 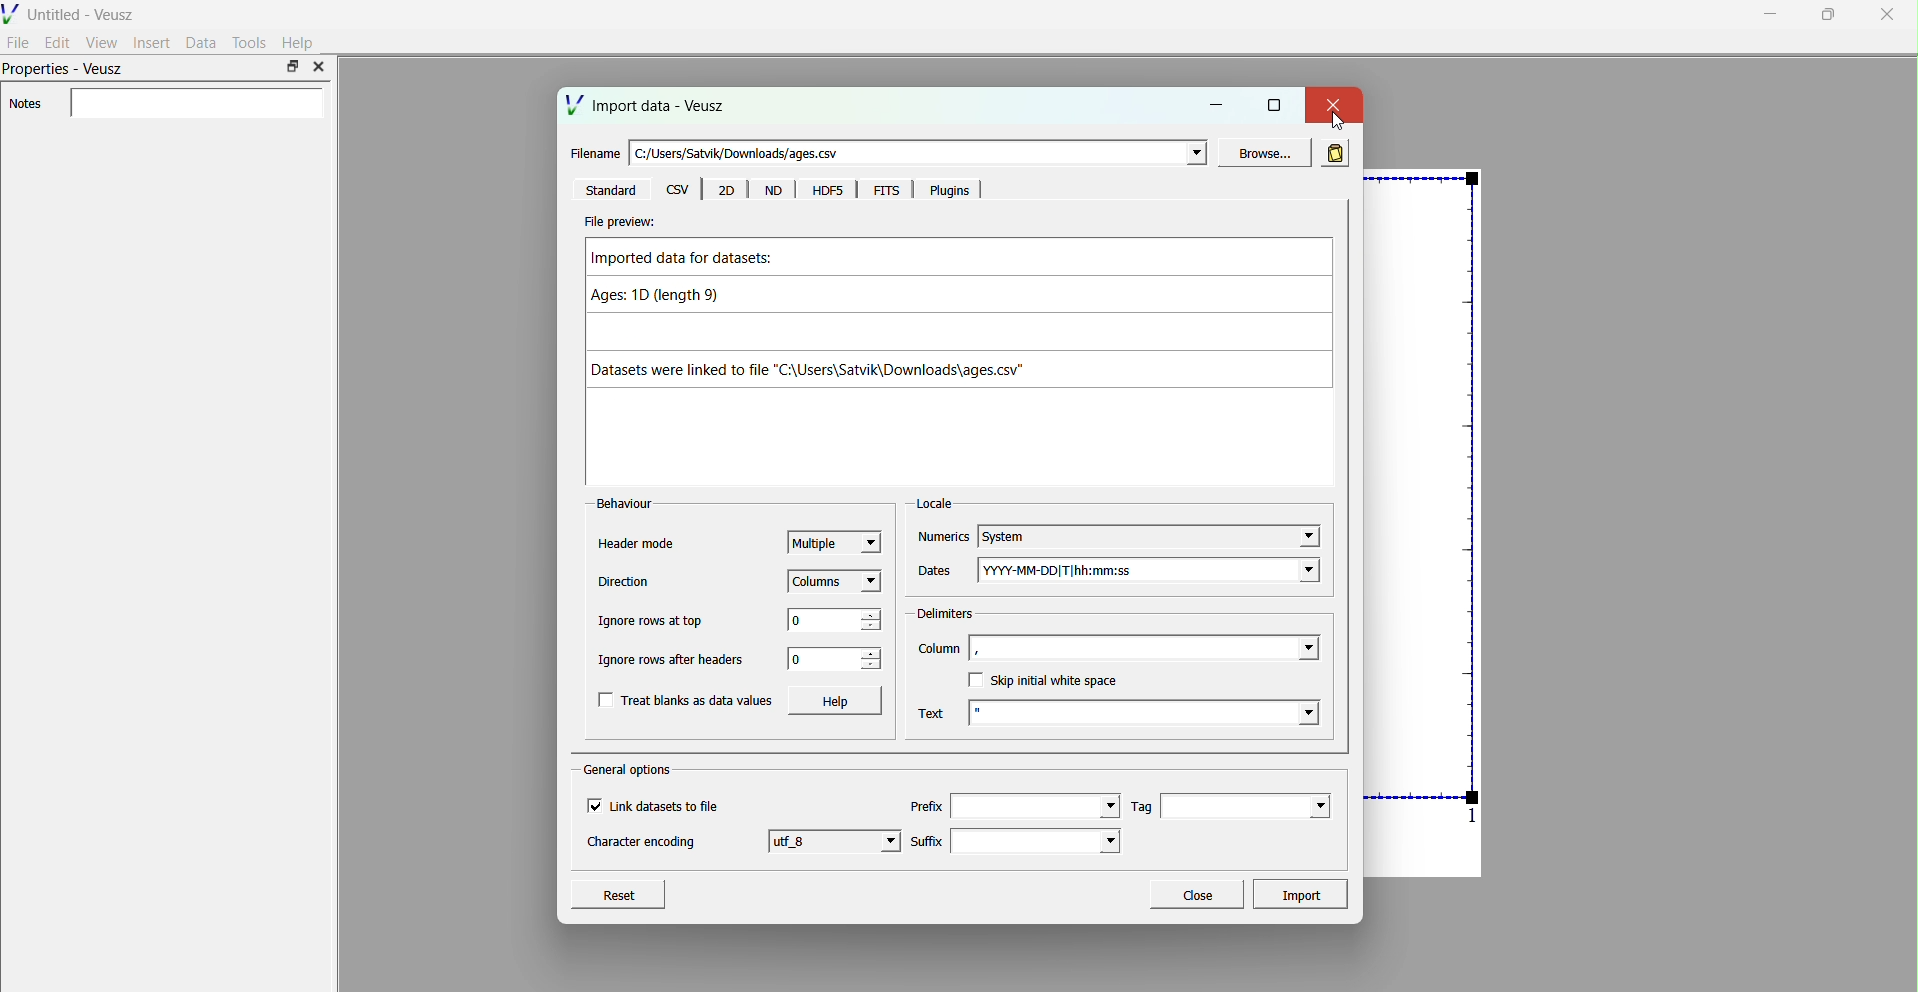 I want to click on close, so click(x=318, y=67).